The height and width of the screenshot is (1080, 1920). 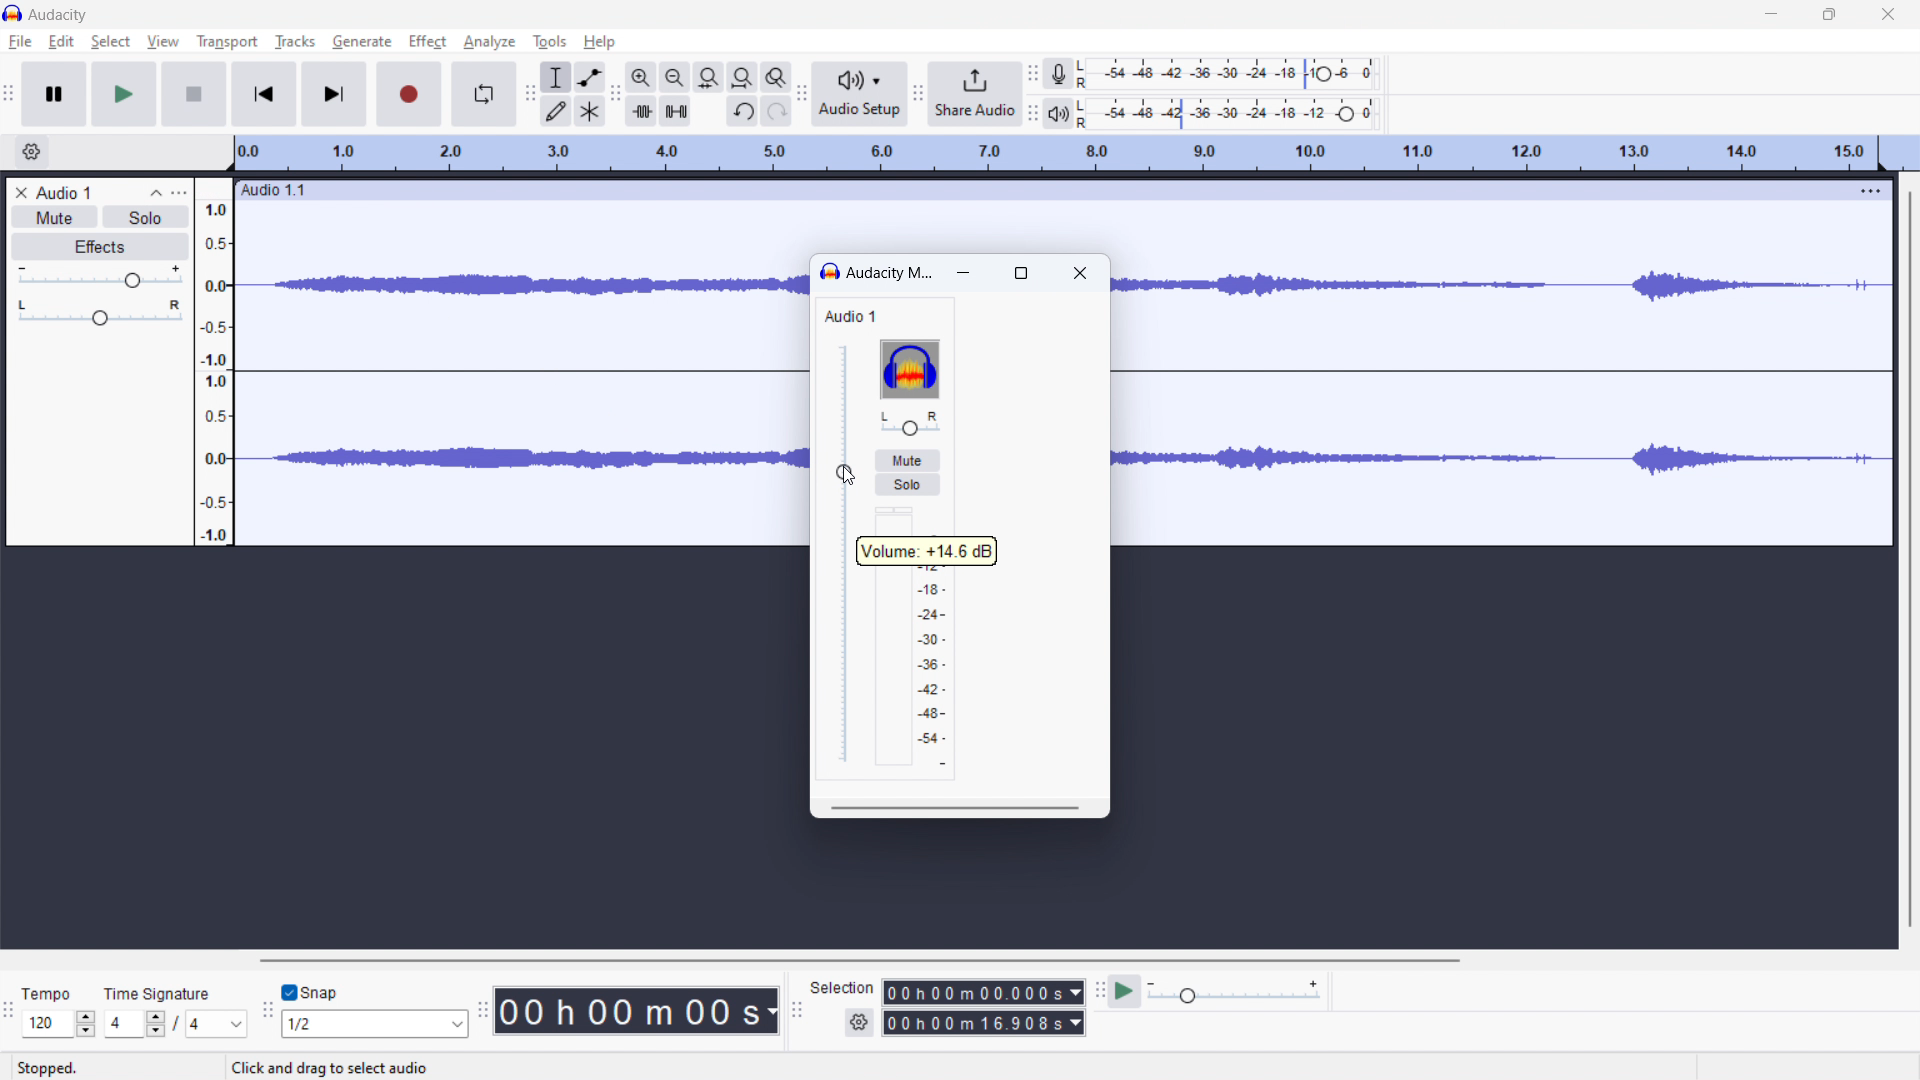 What do you see at coordinates (641, 111) in the screenshot?
I see `trim audio outside selection` at bounding box center [641, 111].